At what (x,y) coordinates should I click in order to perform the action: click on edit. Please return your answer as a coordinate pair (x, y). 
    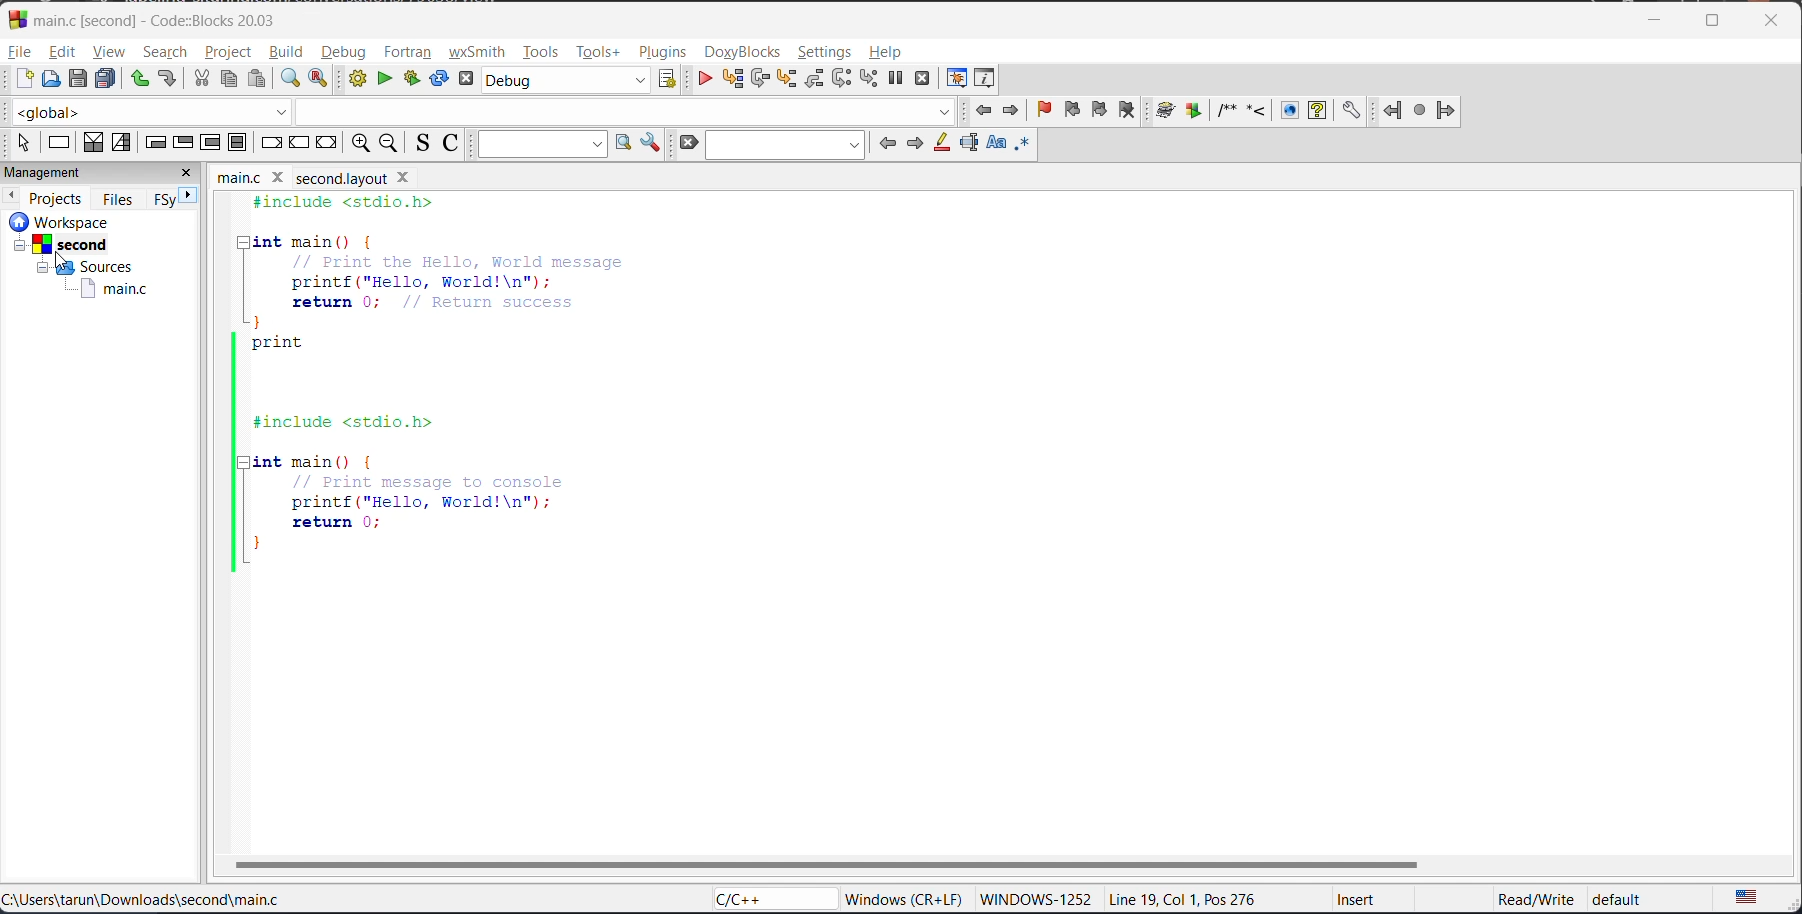
    Looking at the image, I should click on (61, 52).